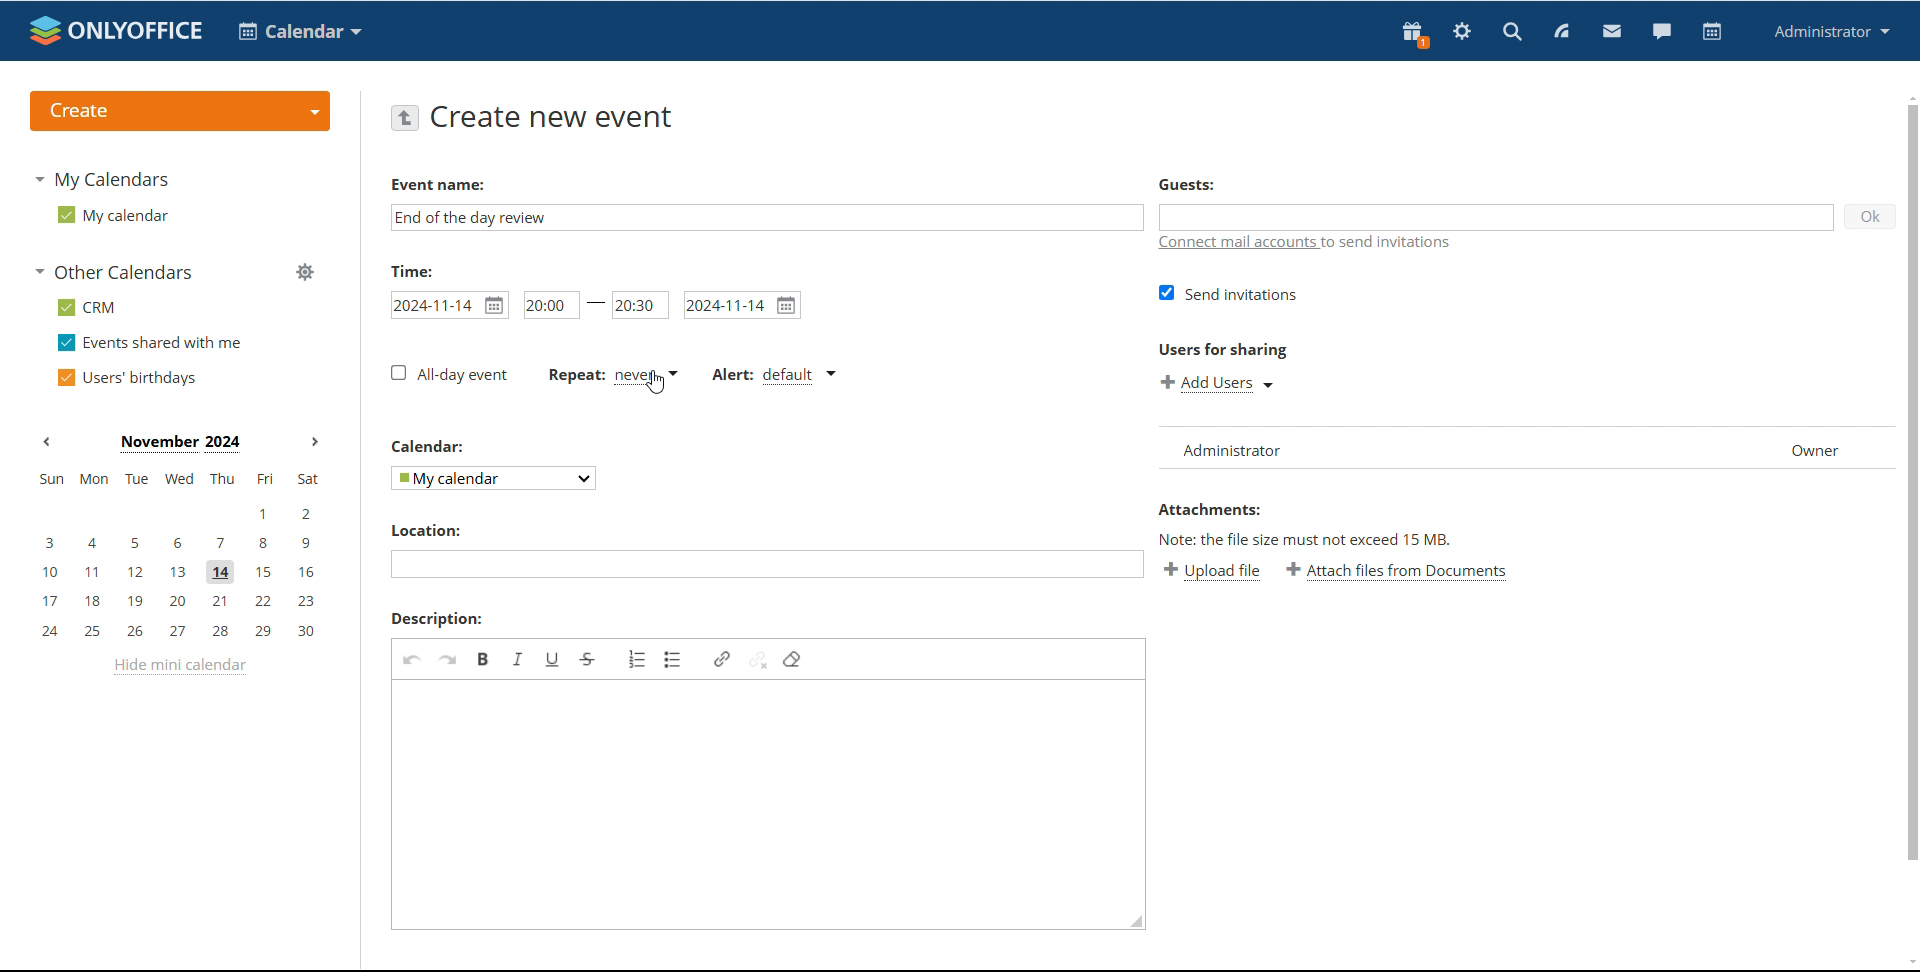 The height and width of the screenshot is (972, 1920). What do you see at coordinates (46, 440) in the screenshot?
I see `previous month` at bounding box center [46, 440].